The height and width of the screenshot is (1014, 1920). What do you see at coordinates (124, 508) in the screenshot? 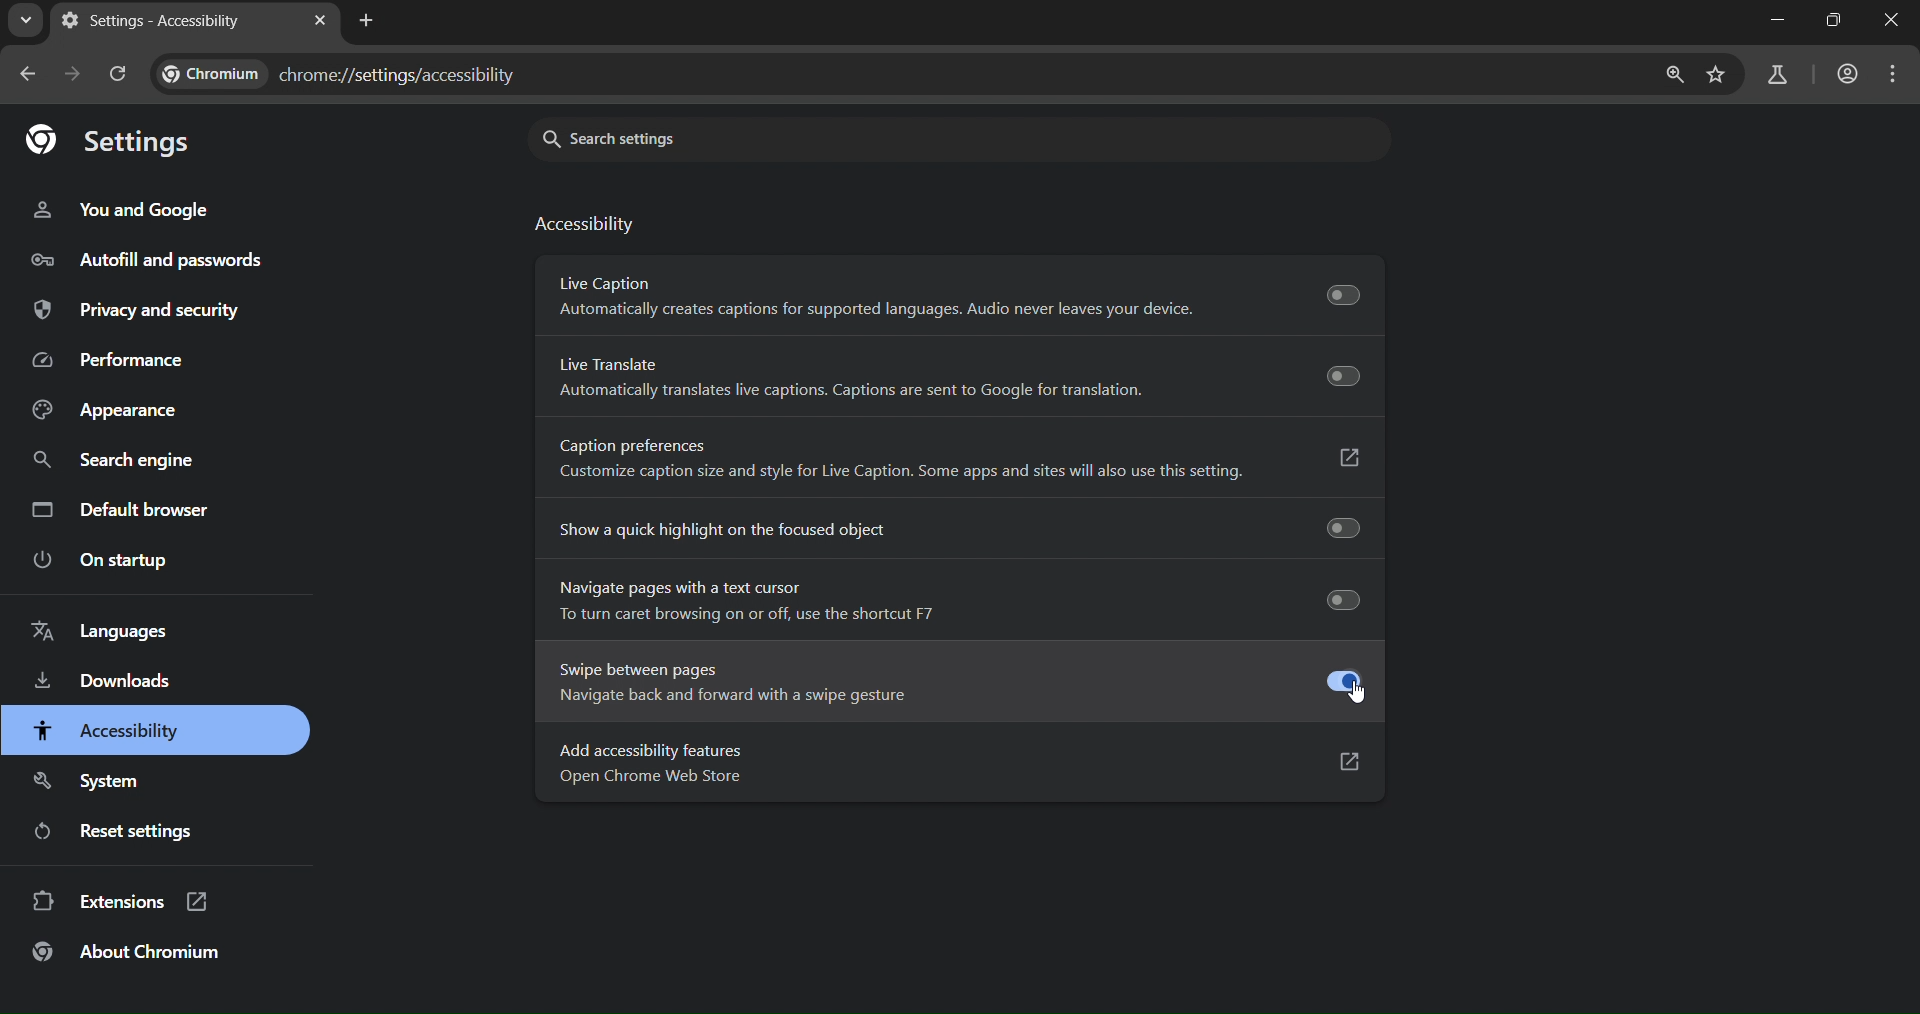
I see `default browser` at bounding box center [124, 508].